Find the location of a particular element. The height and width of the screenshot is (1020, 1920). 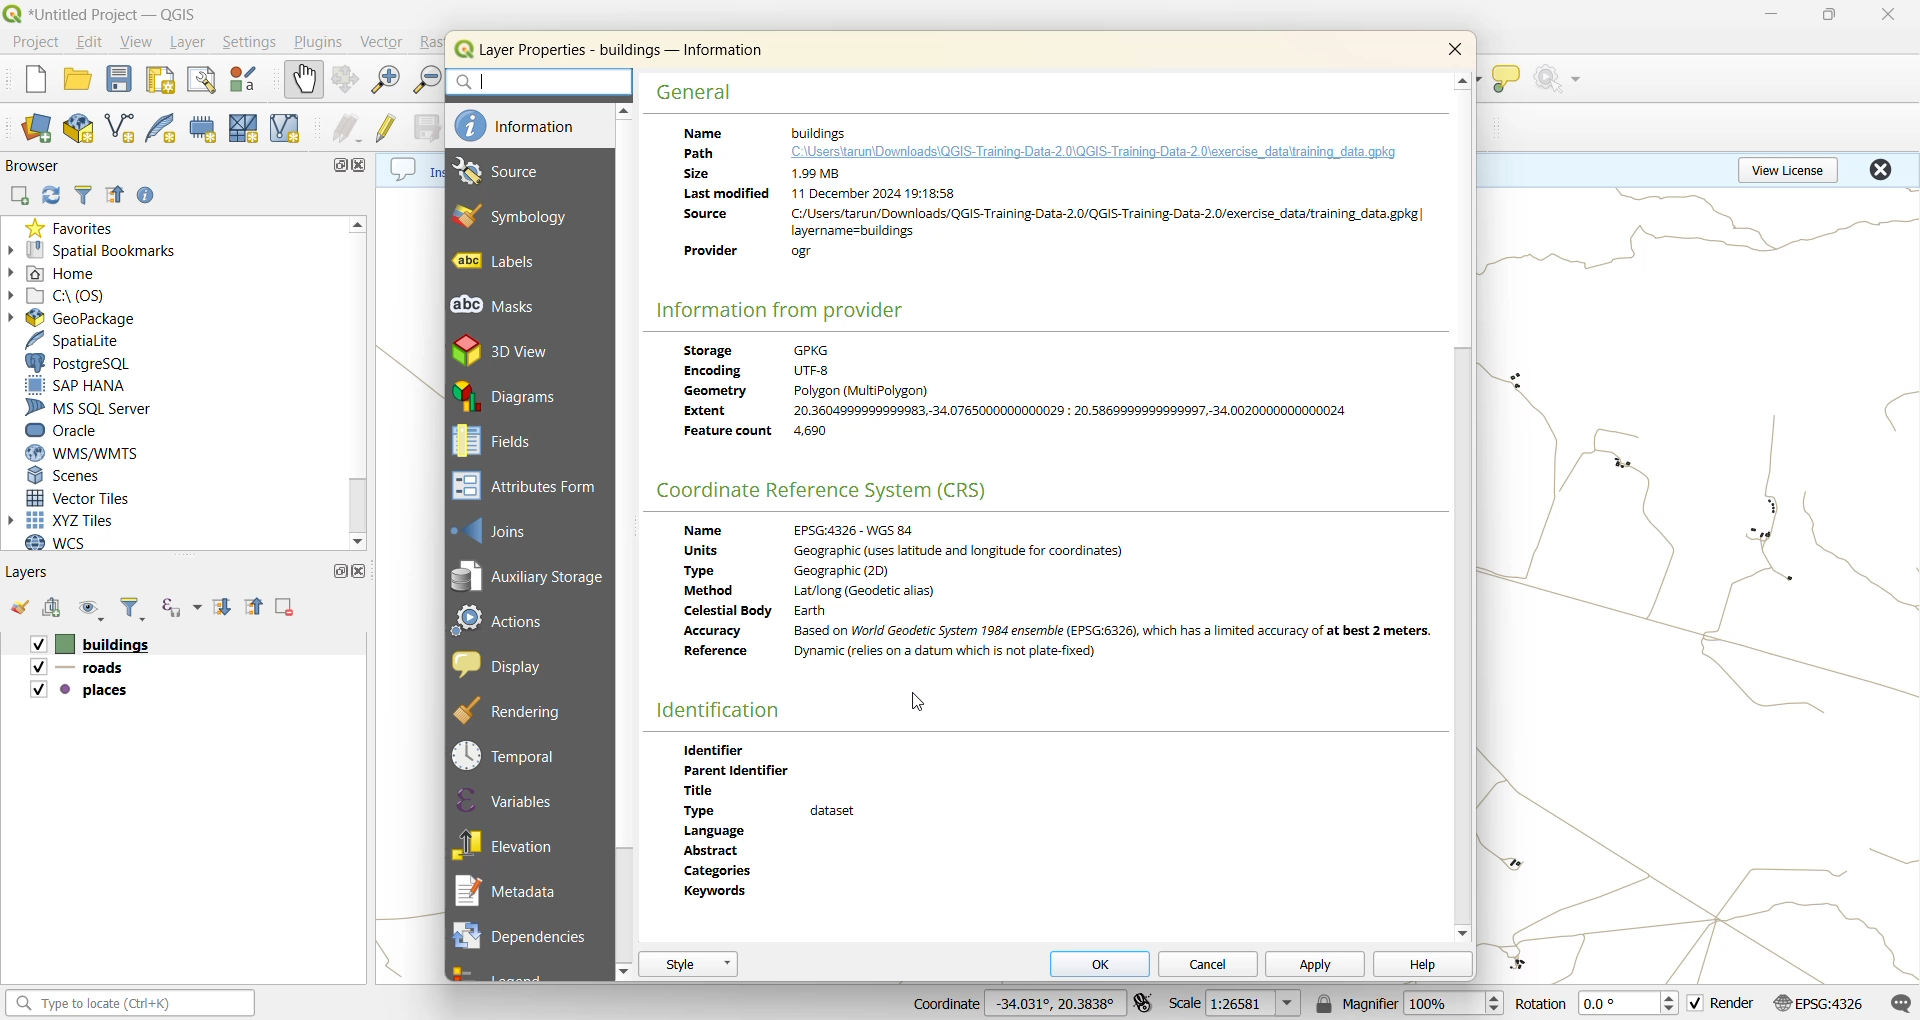

pan map is located at coordinates (304, 80).